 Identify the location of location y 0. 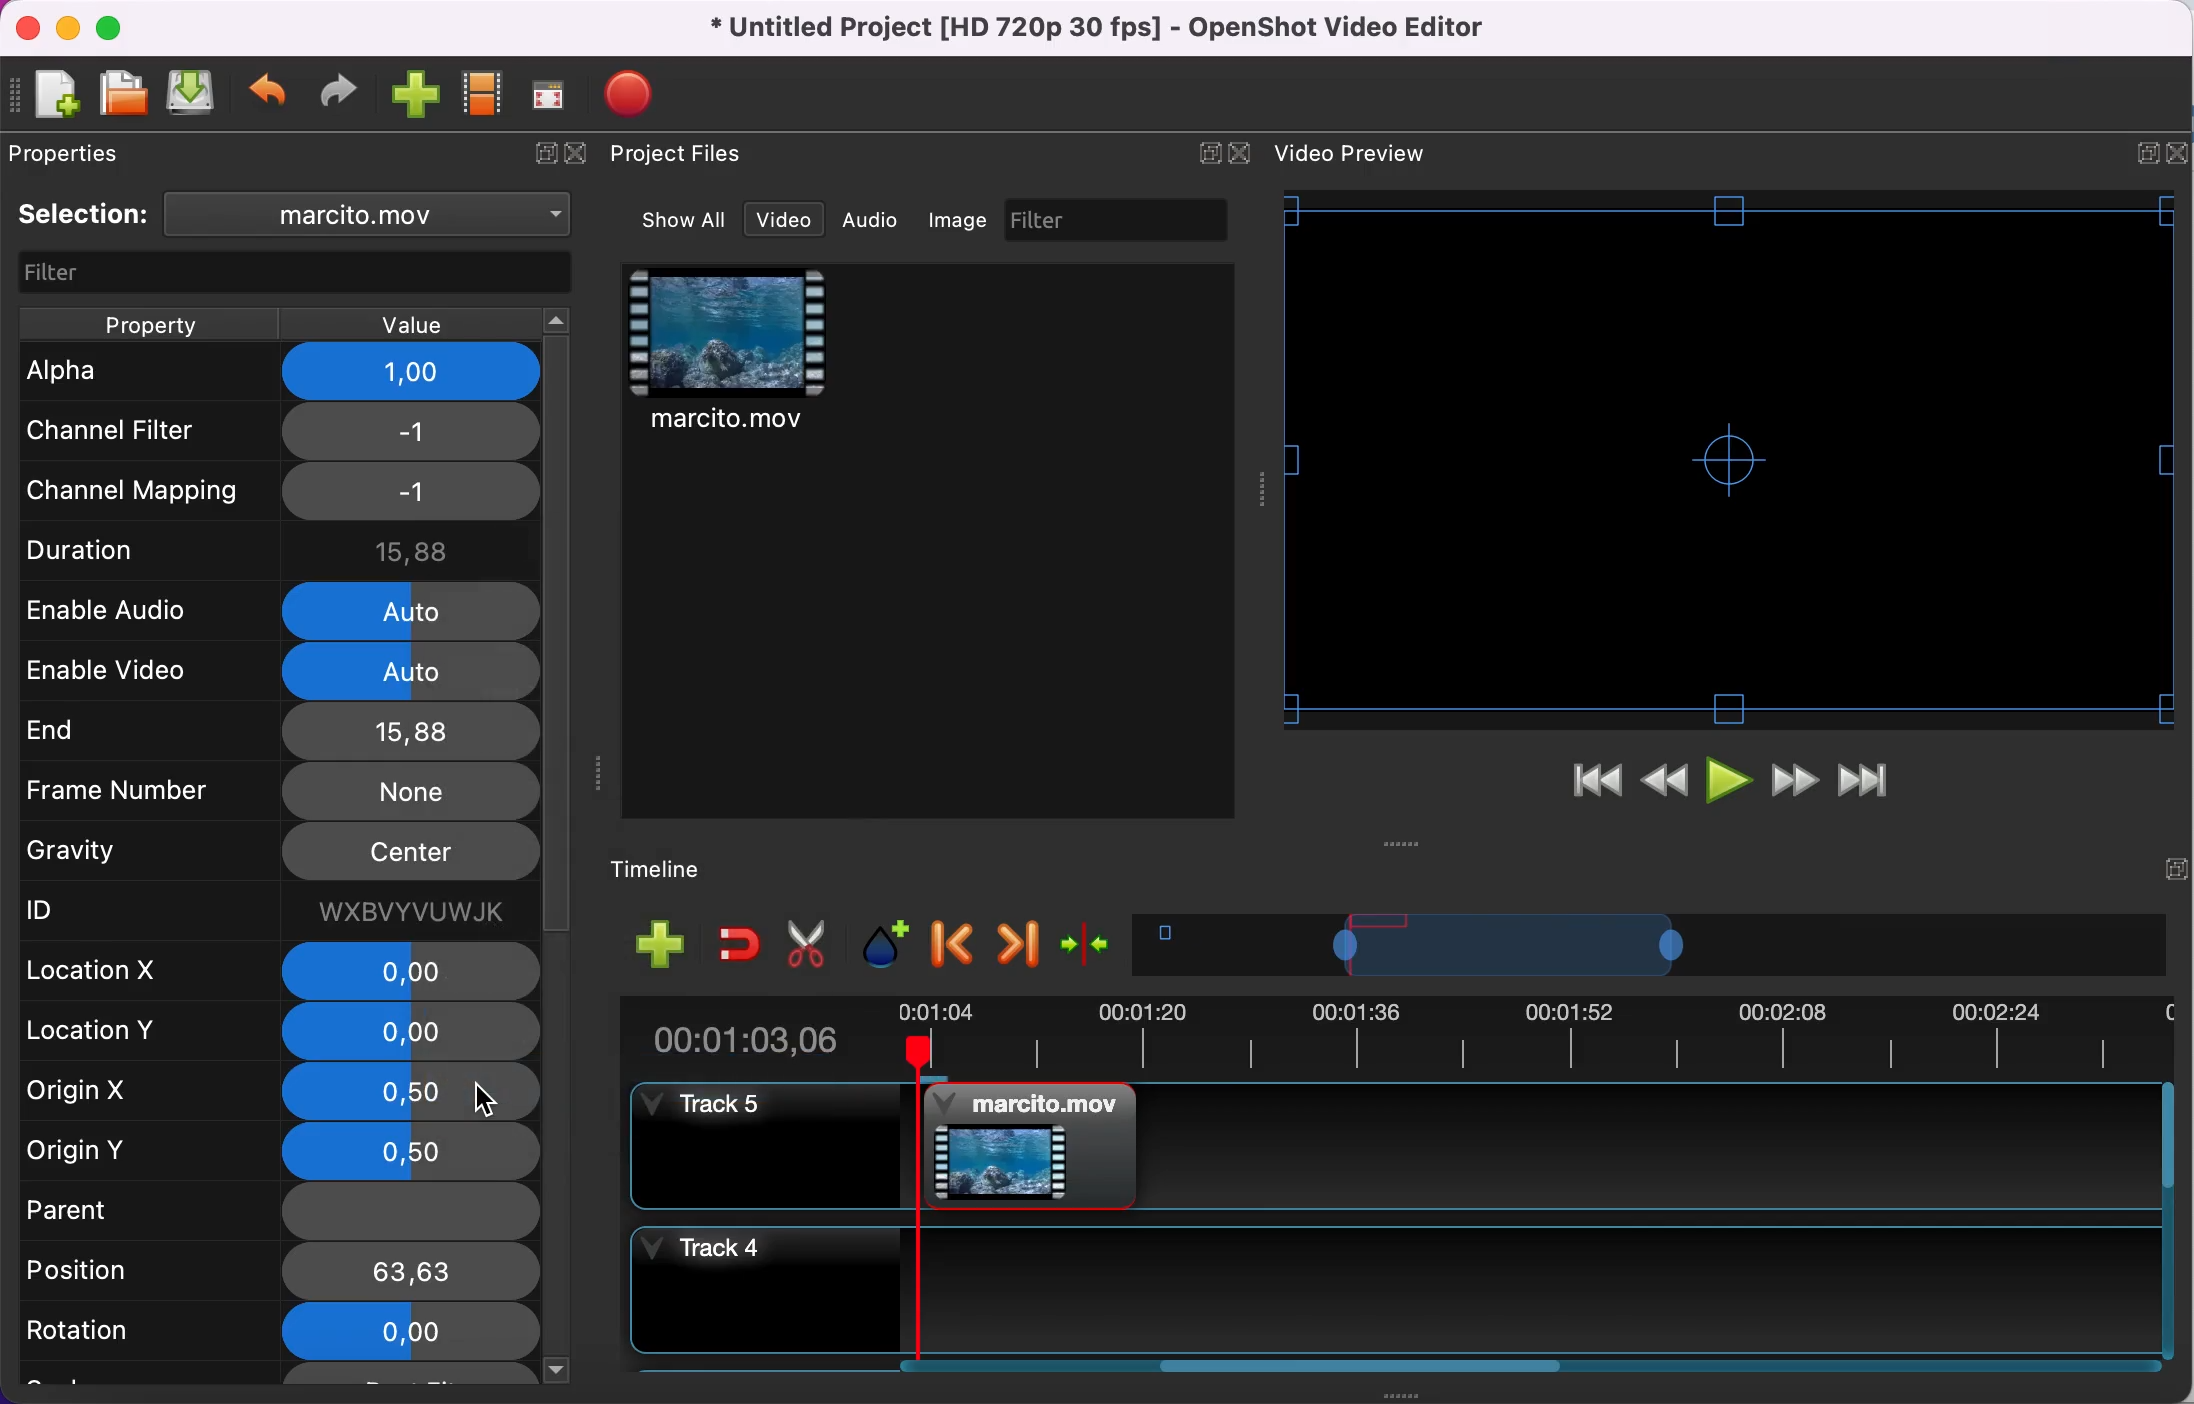
(273, 1034).